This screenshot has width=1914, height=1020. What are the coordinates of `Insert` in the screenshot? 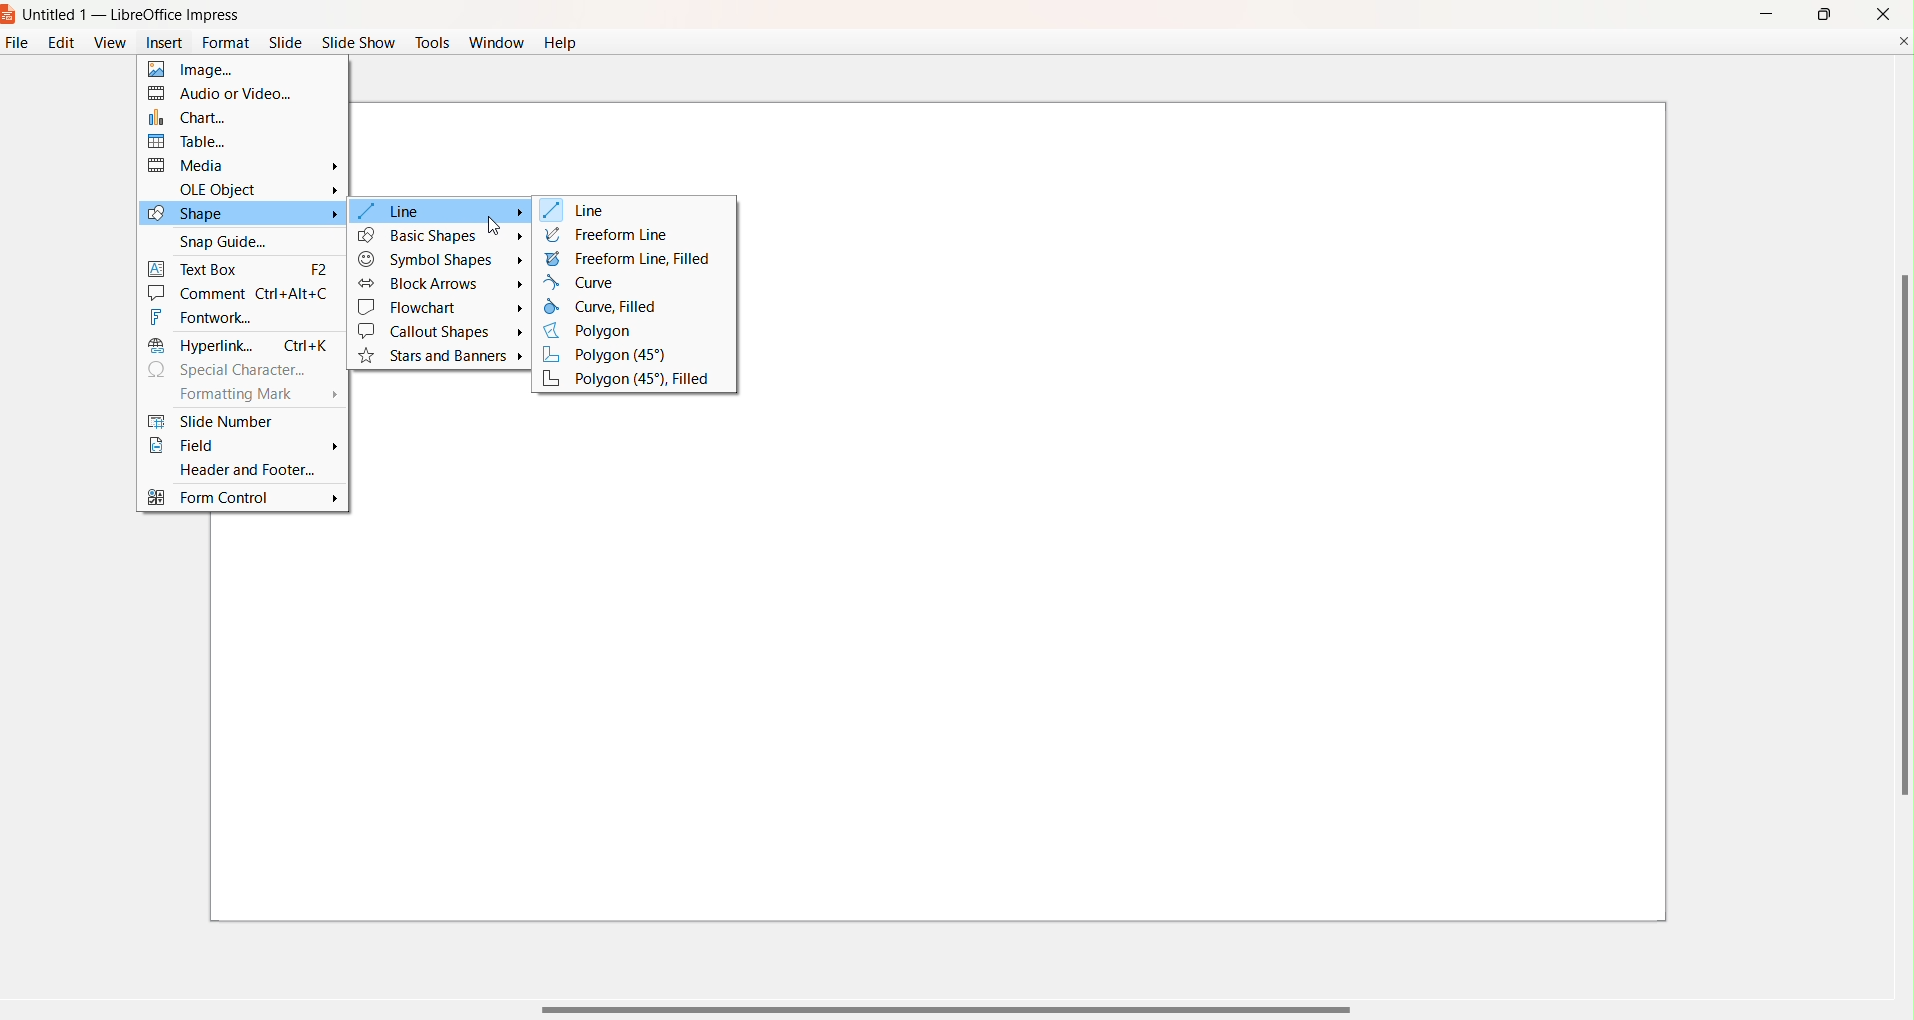 It's located at (161, 46).